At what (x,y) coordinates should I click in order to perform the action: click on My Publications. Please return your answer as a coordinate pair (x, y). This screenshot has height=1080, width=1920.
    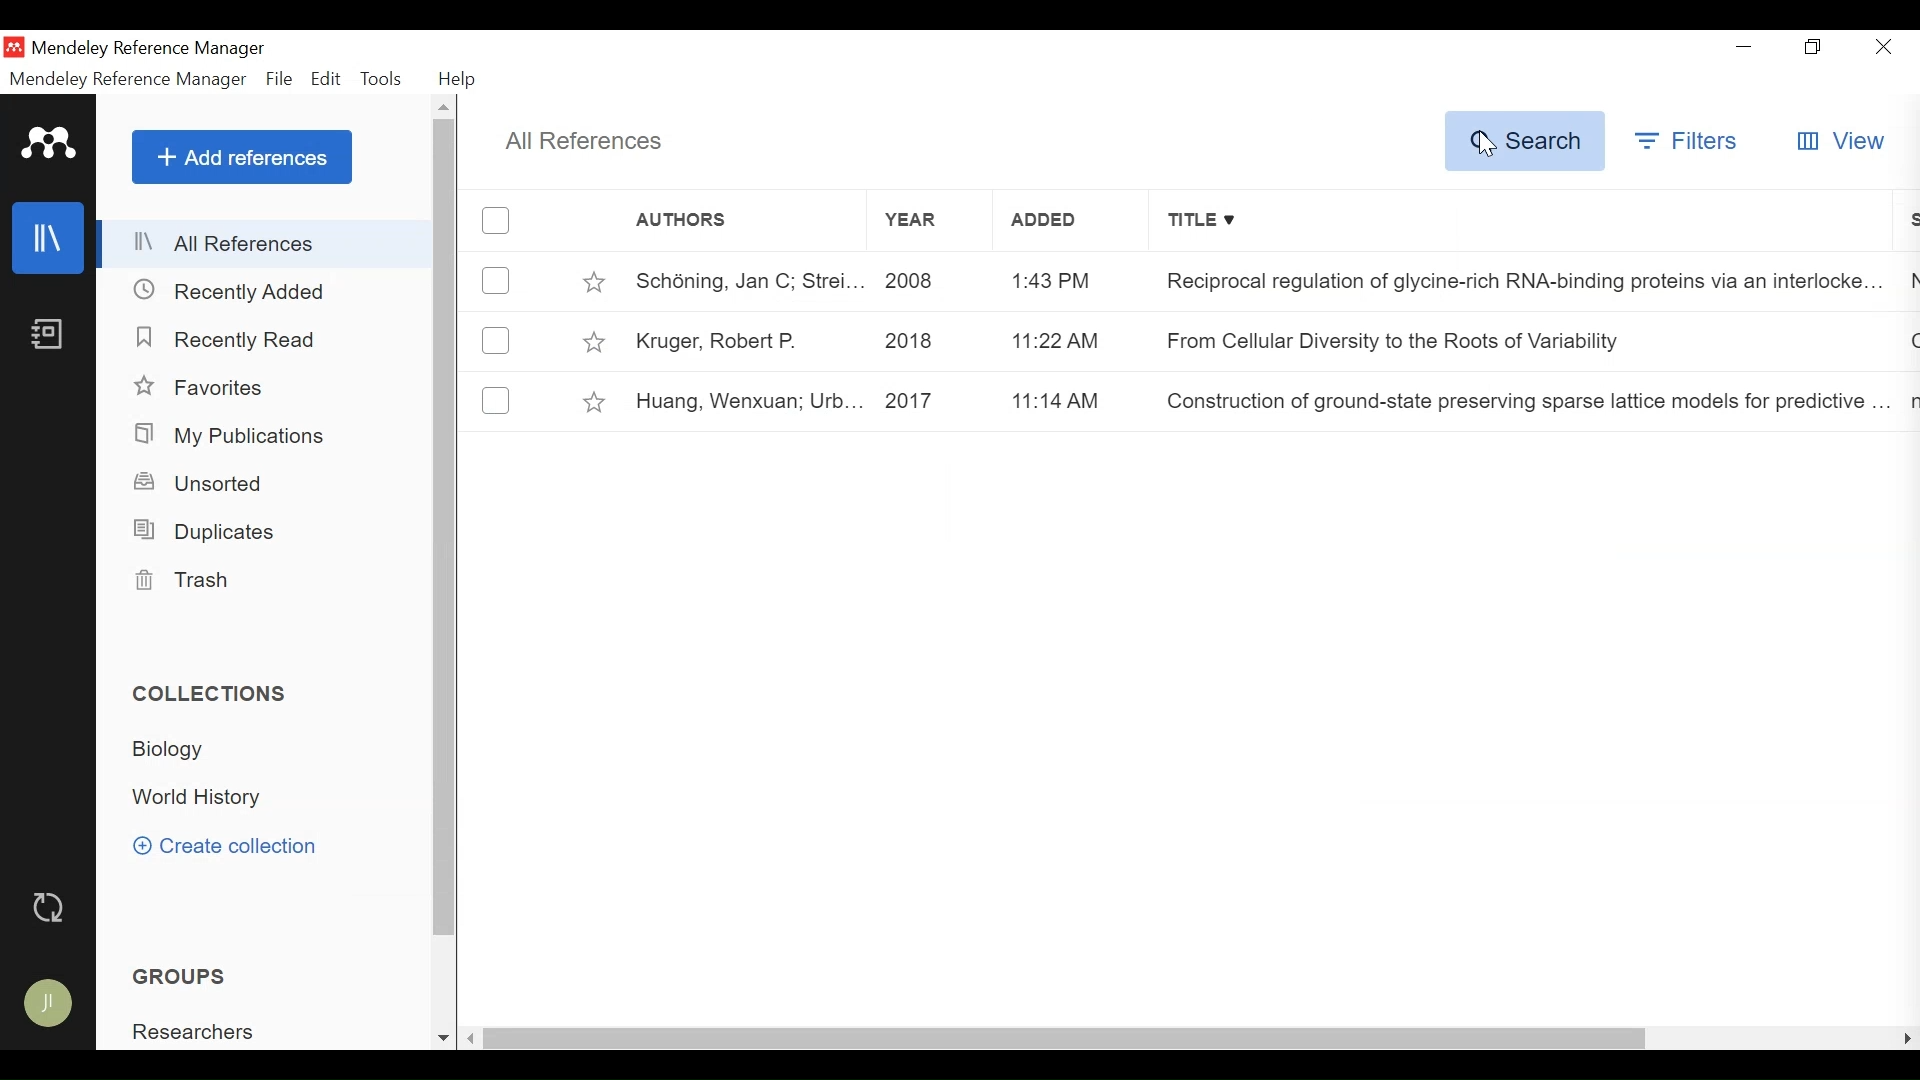
    Looking at the image, I should click on (233, 437).